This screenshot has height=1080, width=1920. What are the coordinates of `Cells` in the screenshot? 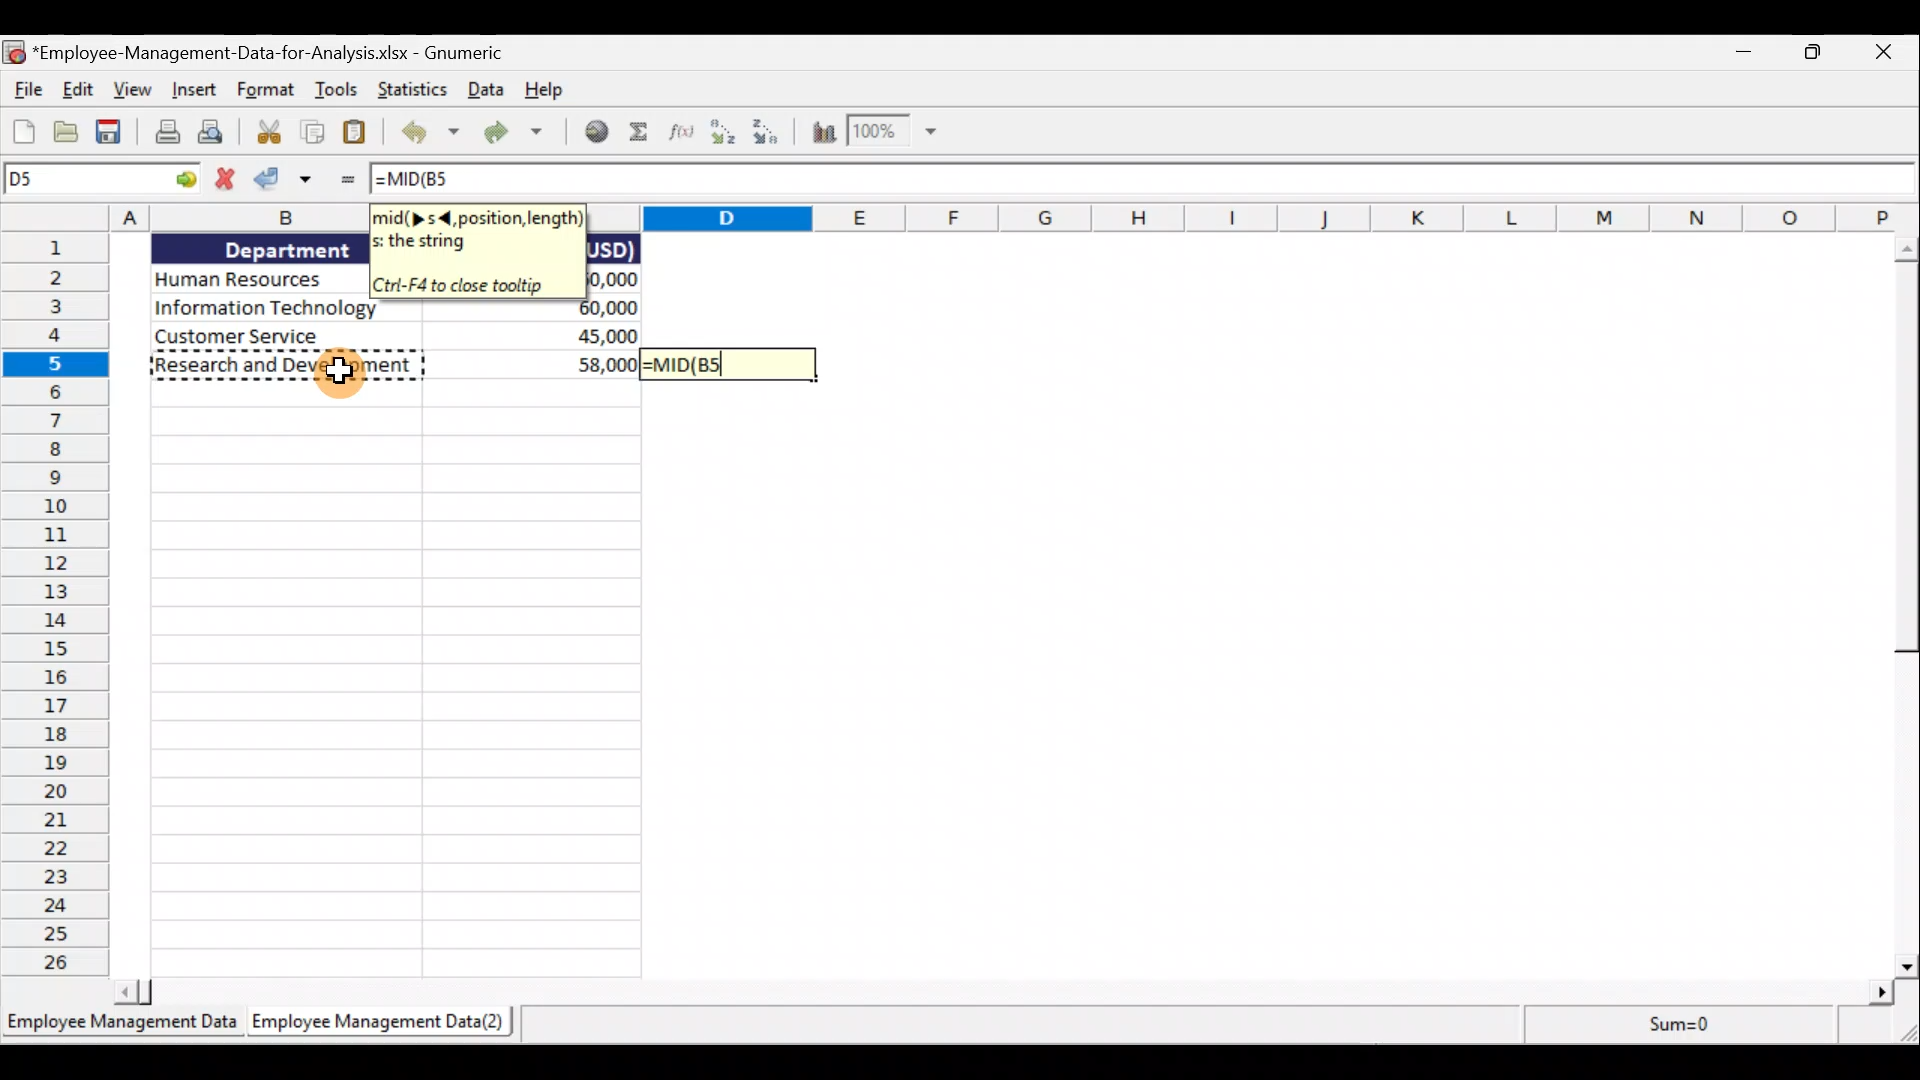 It's located at (392, 680).